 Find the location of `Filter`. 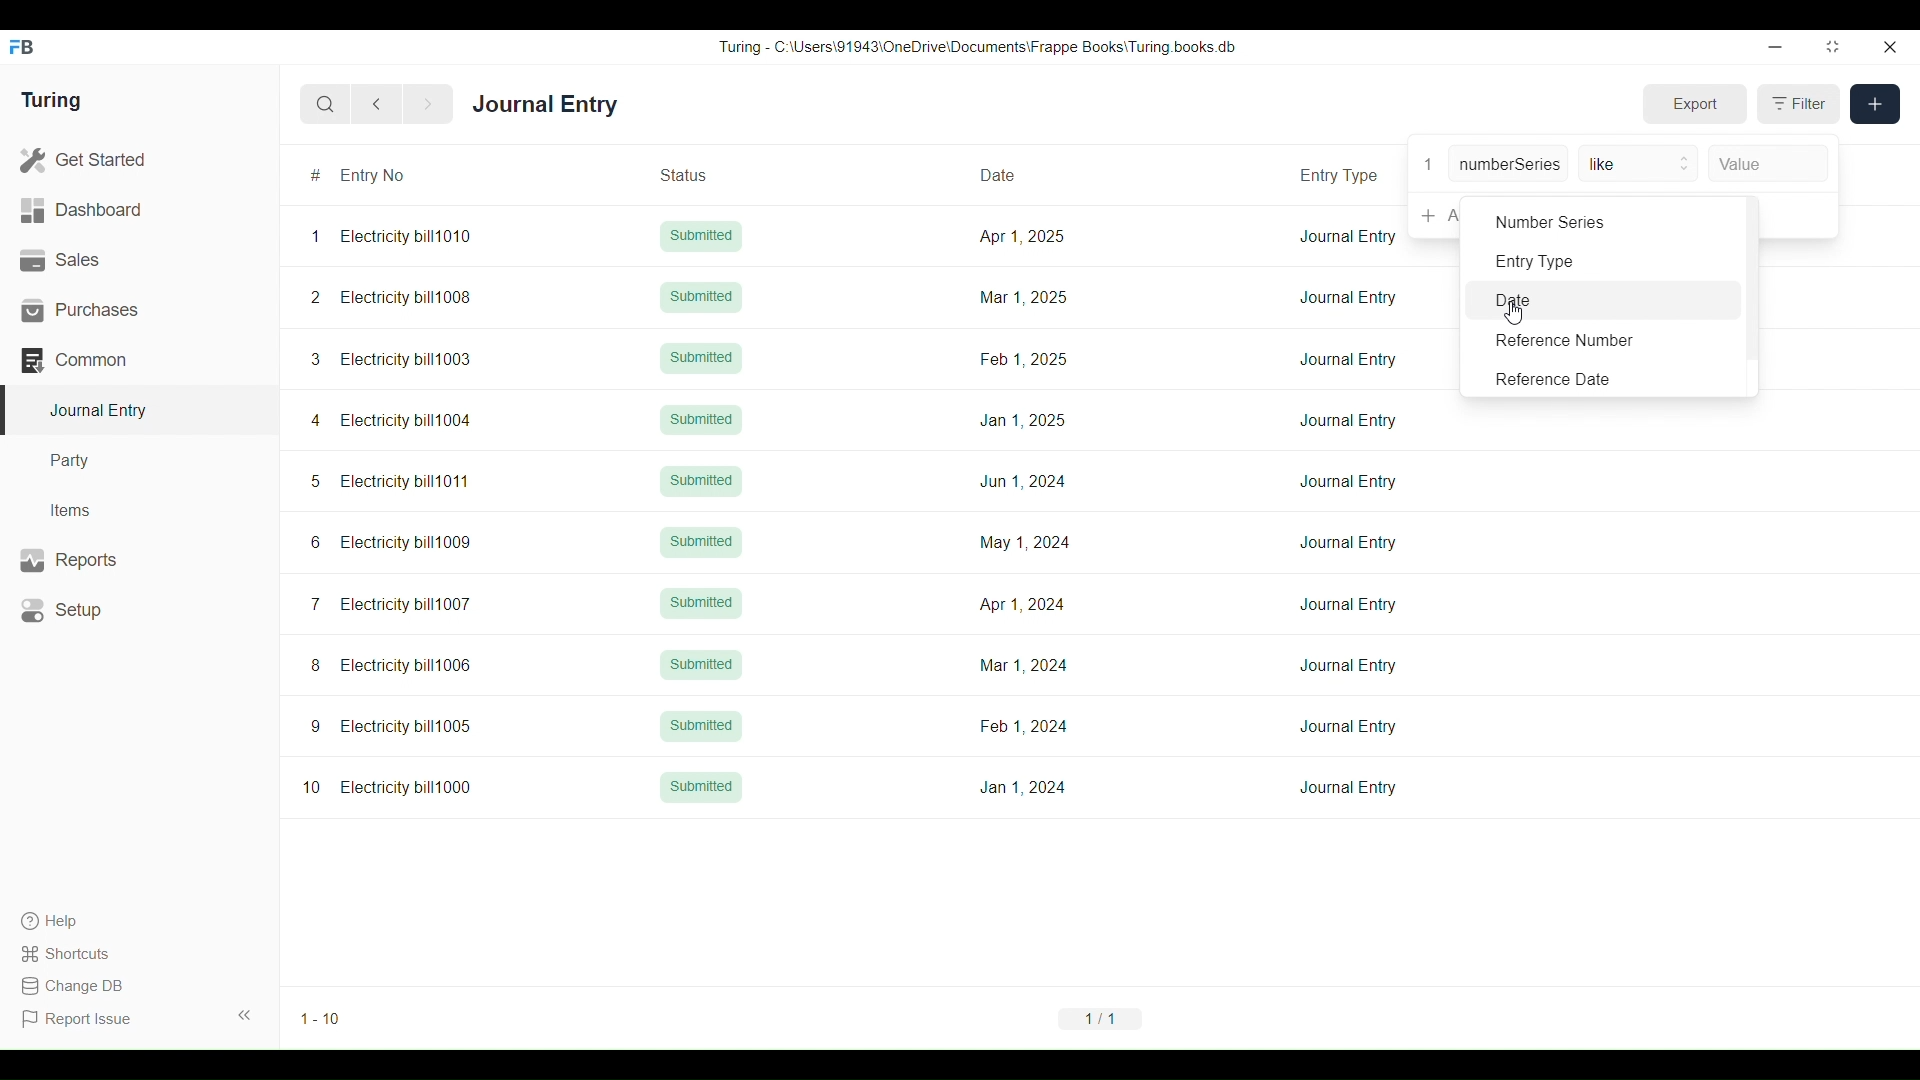

Filter is located at coordinates (1799, 104).